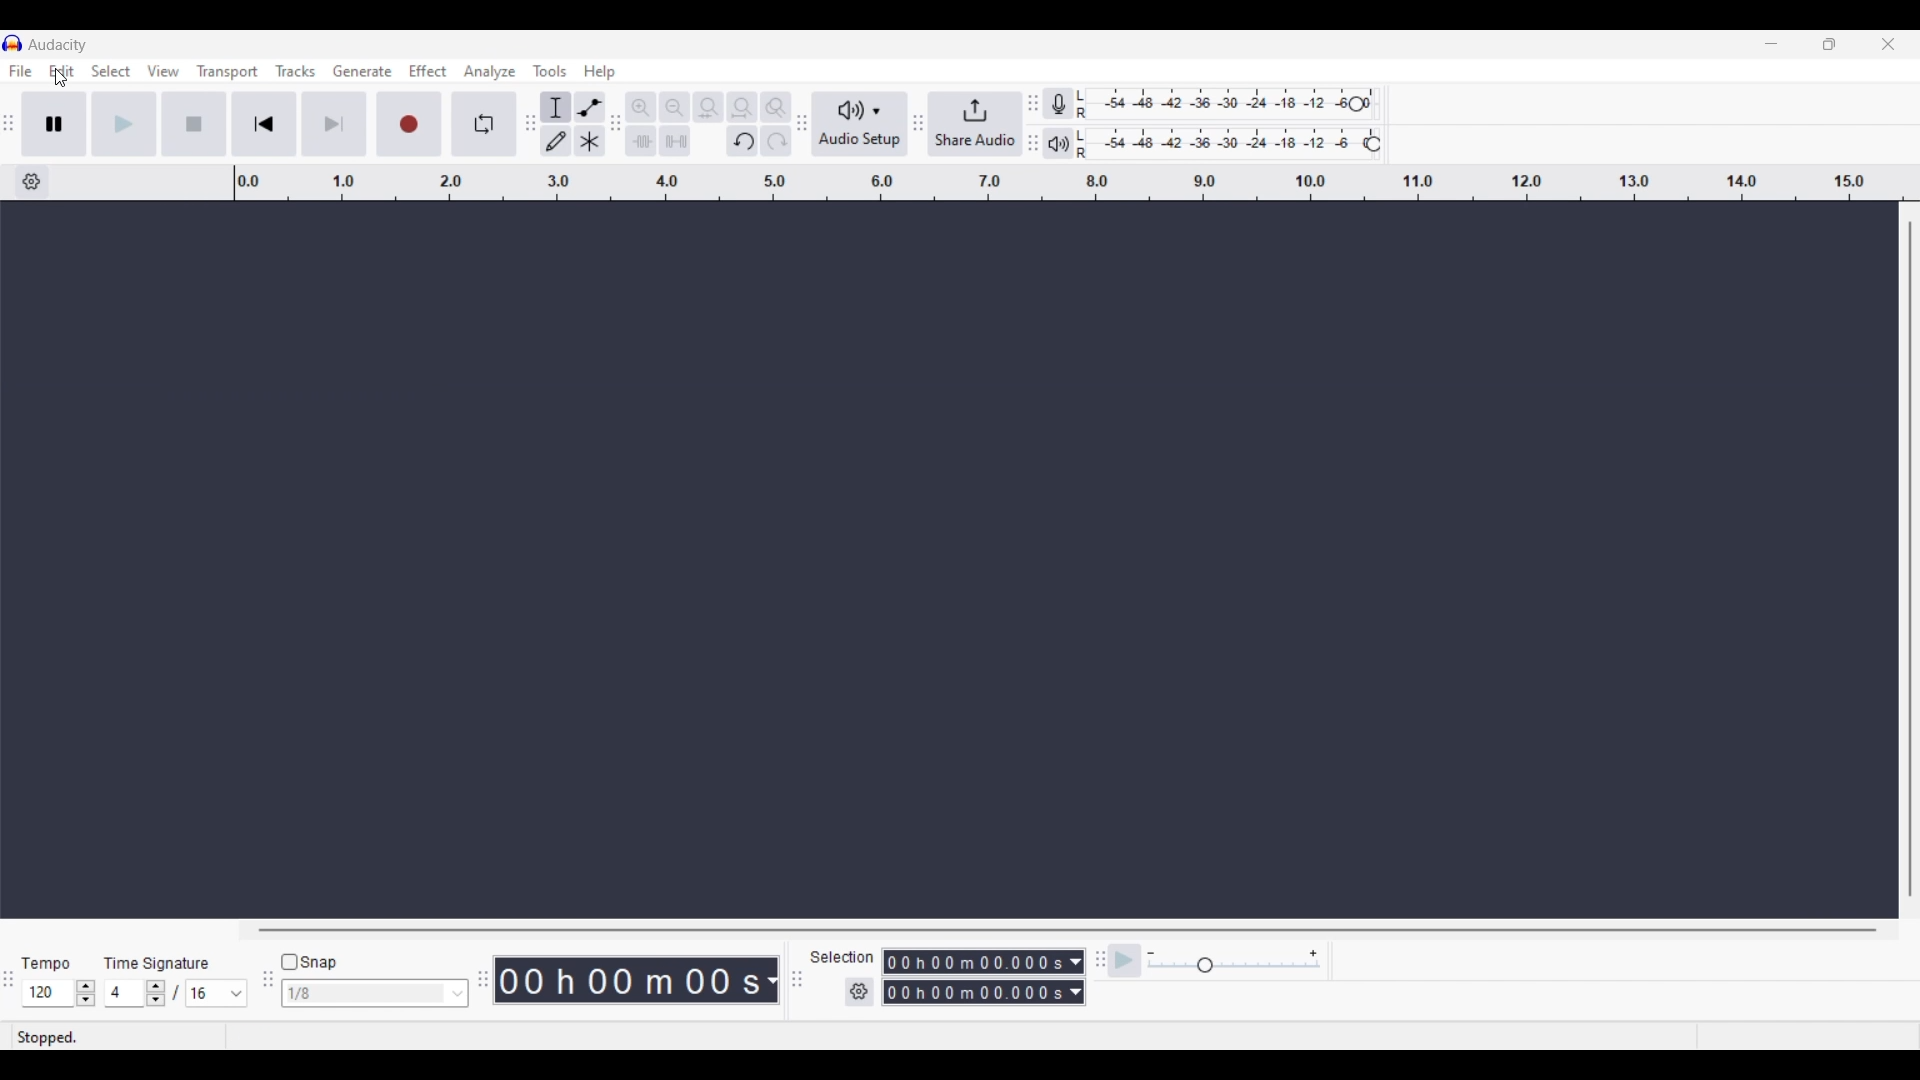  What do you see at coordinates (54, 123) in the screenshot?
I see `Pause` at bounding box center [54, 123].